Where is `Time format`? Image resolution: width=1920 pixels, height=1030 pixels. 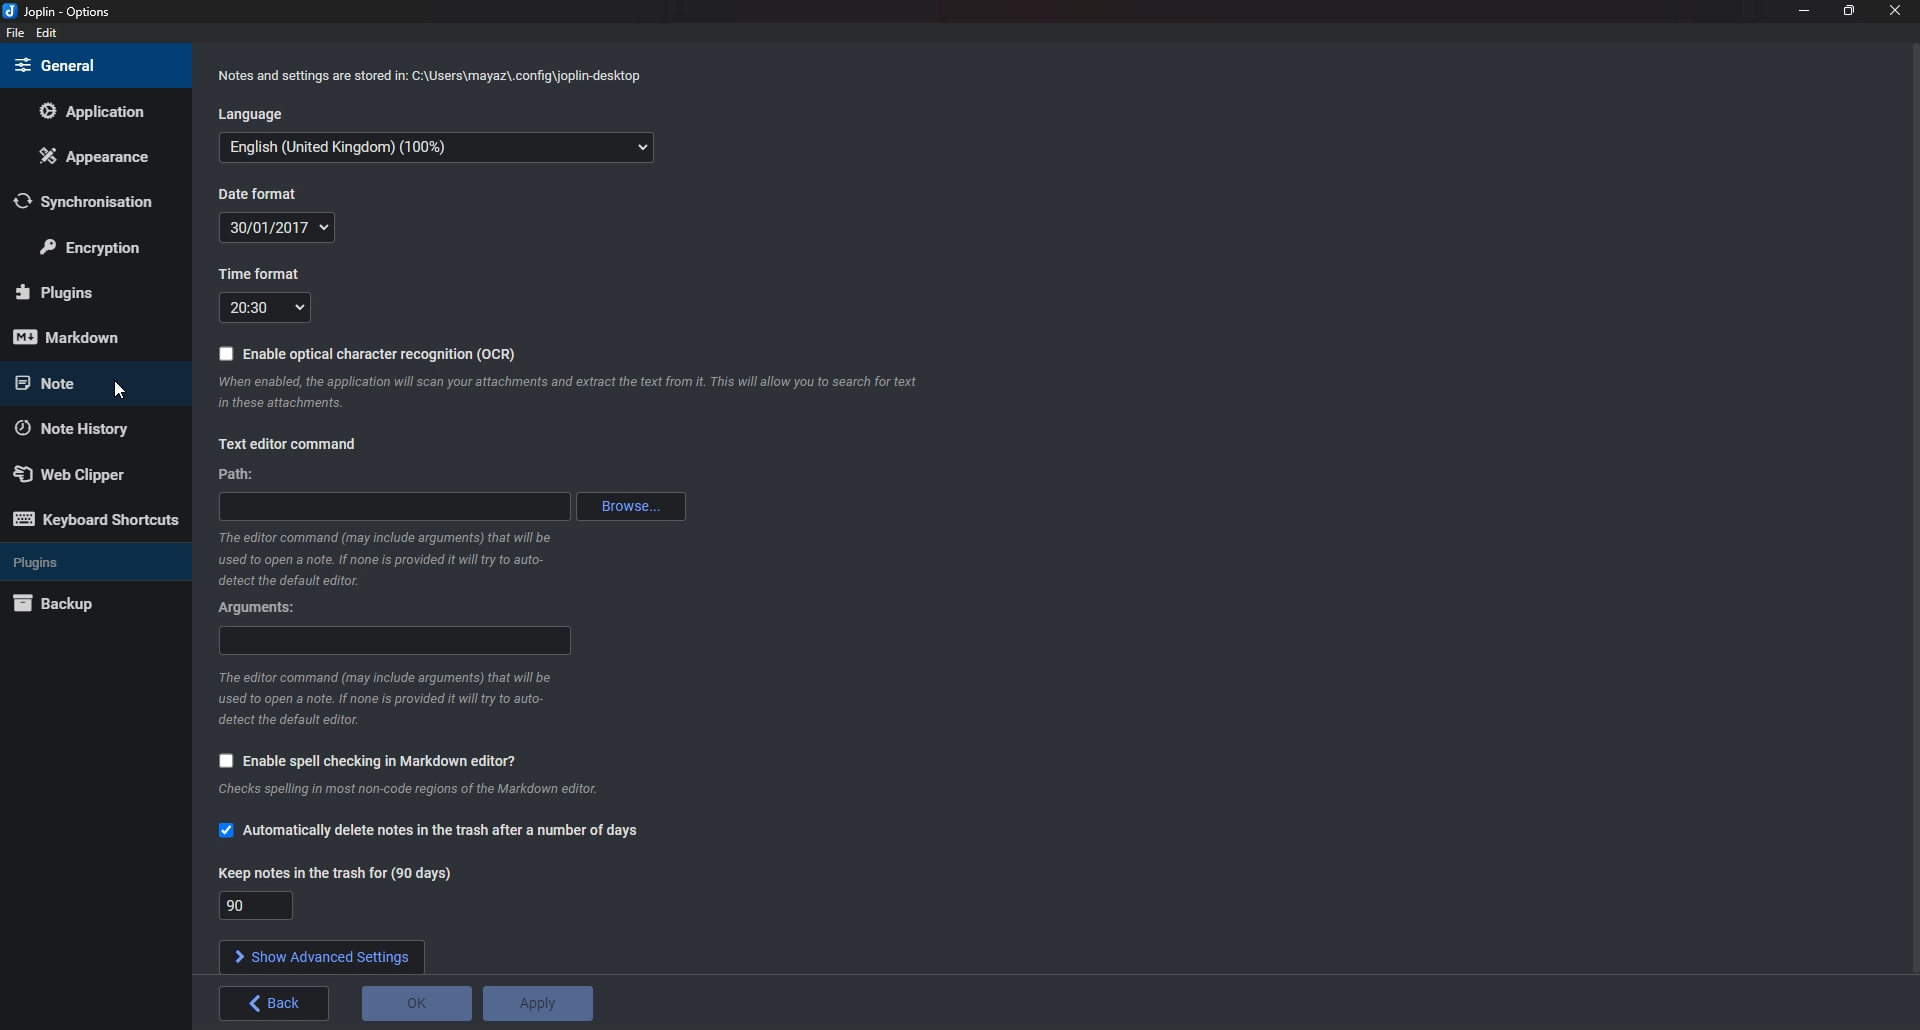
Time format is located at coordinates (267, 275).